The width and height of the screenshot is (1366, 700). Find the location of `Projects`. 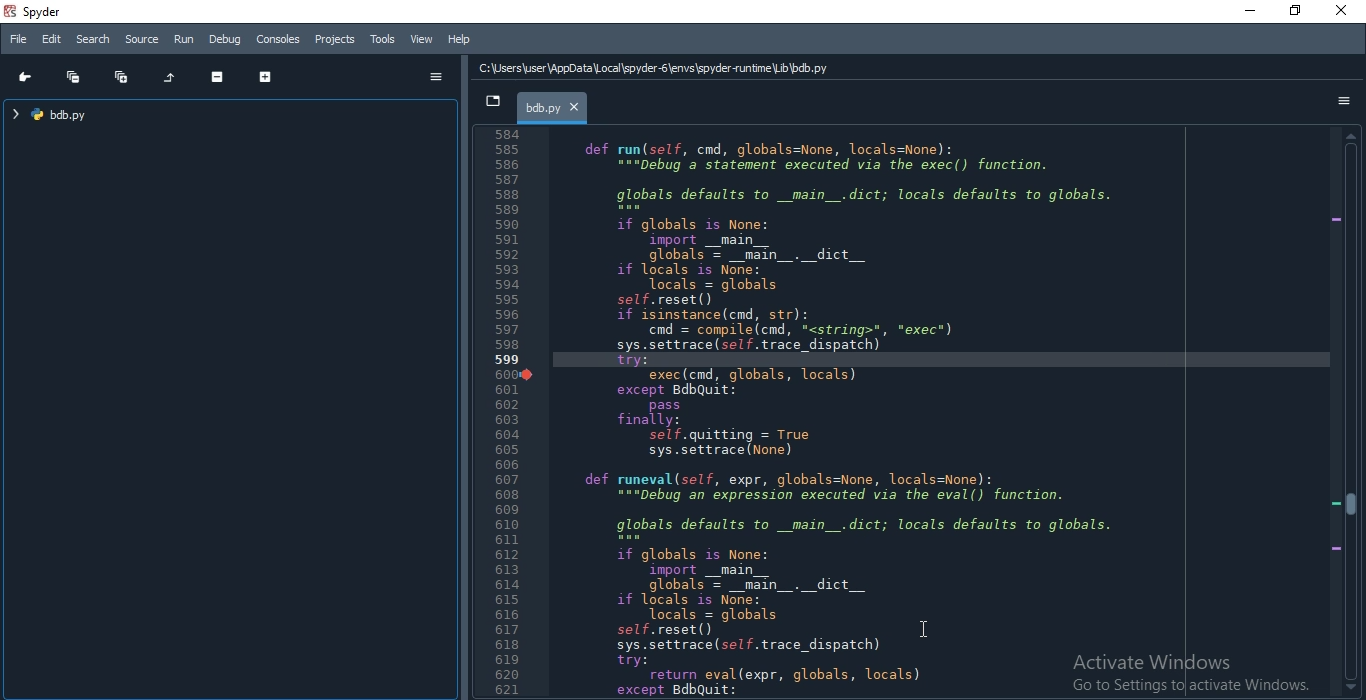

Projects is located at coordinates (335, 38).